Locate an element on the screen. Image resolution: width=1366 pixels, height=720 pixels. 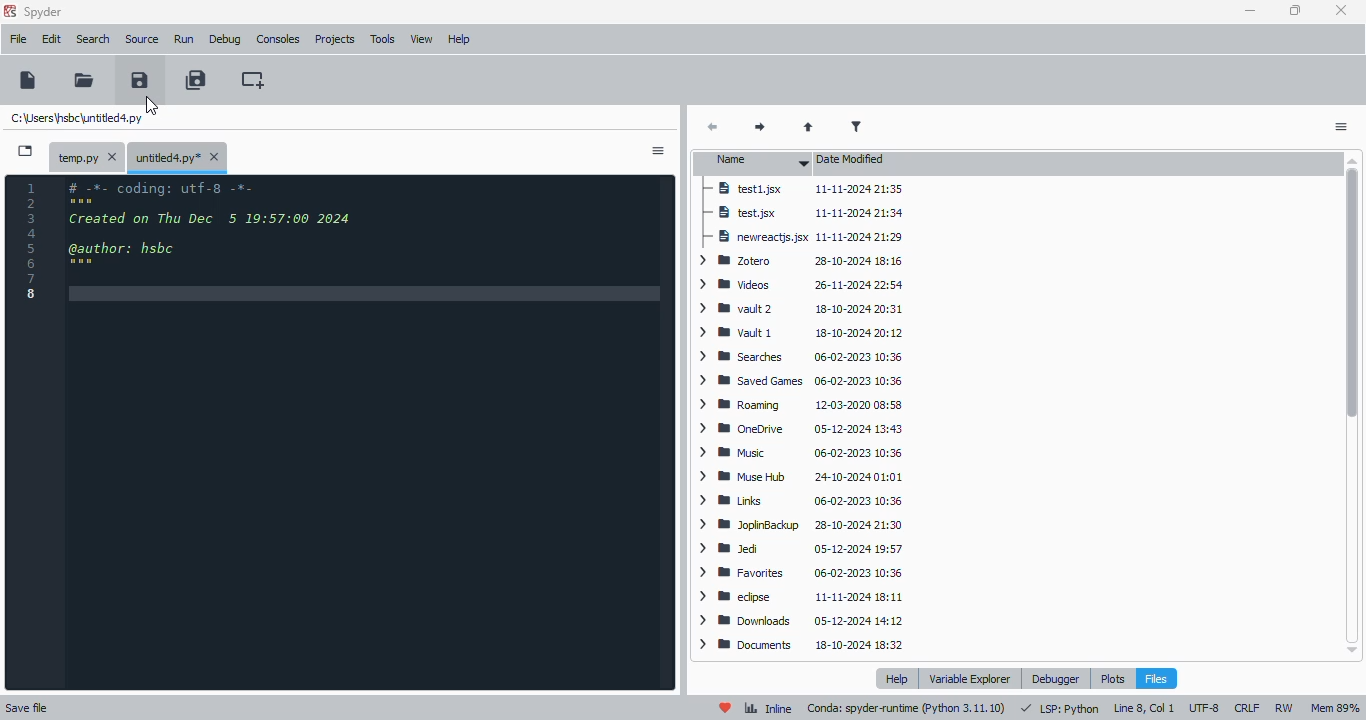
save all files is located at coordinates (196, 79).